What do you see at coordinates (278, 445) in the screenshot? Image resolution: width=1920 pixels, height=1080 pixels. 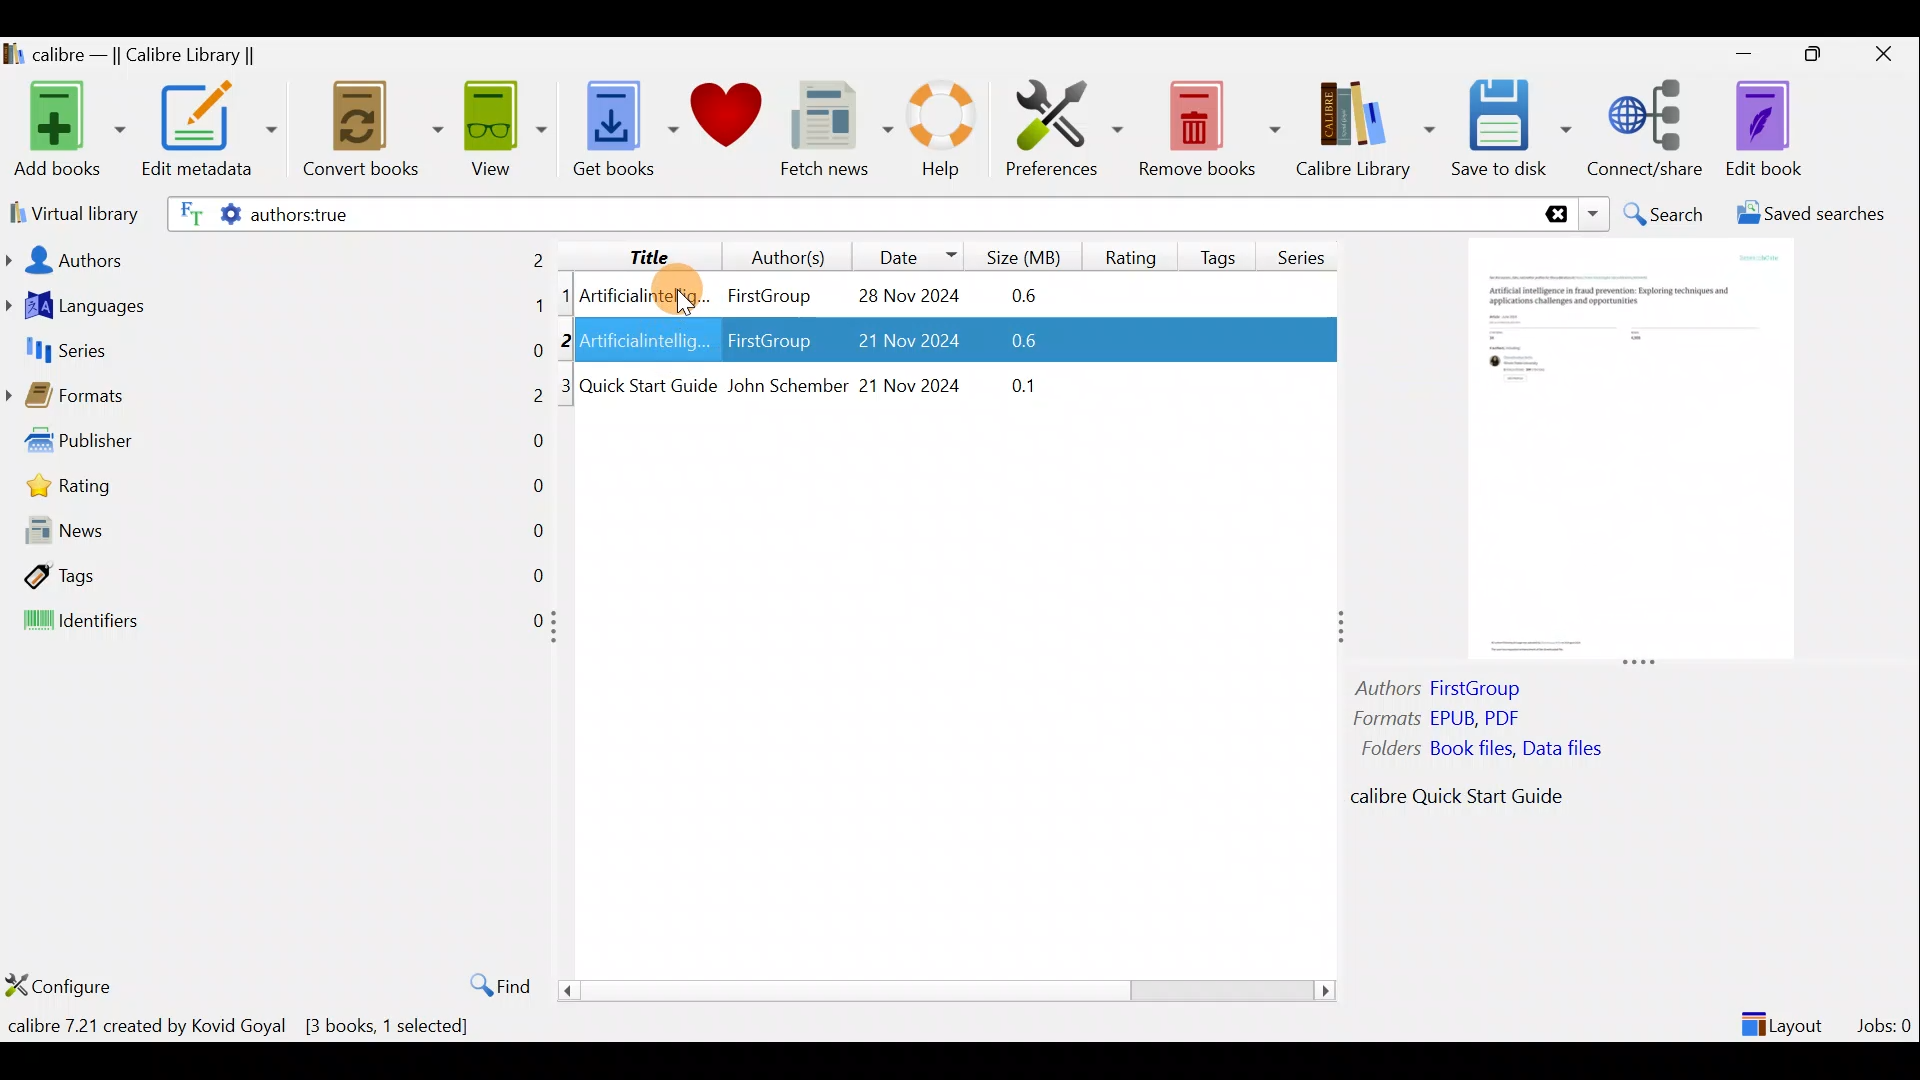 I see `Publisher` at bounding box center [278, 445].